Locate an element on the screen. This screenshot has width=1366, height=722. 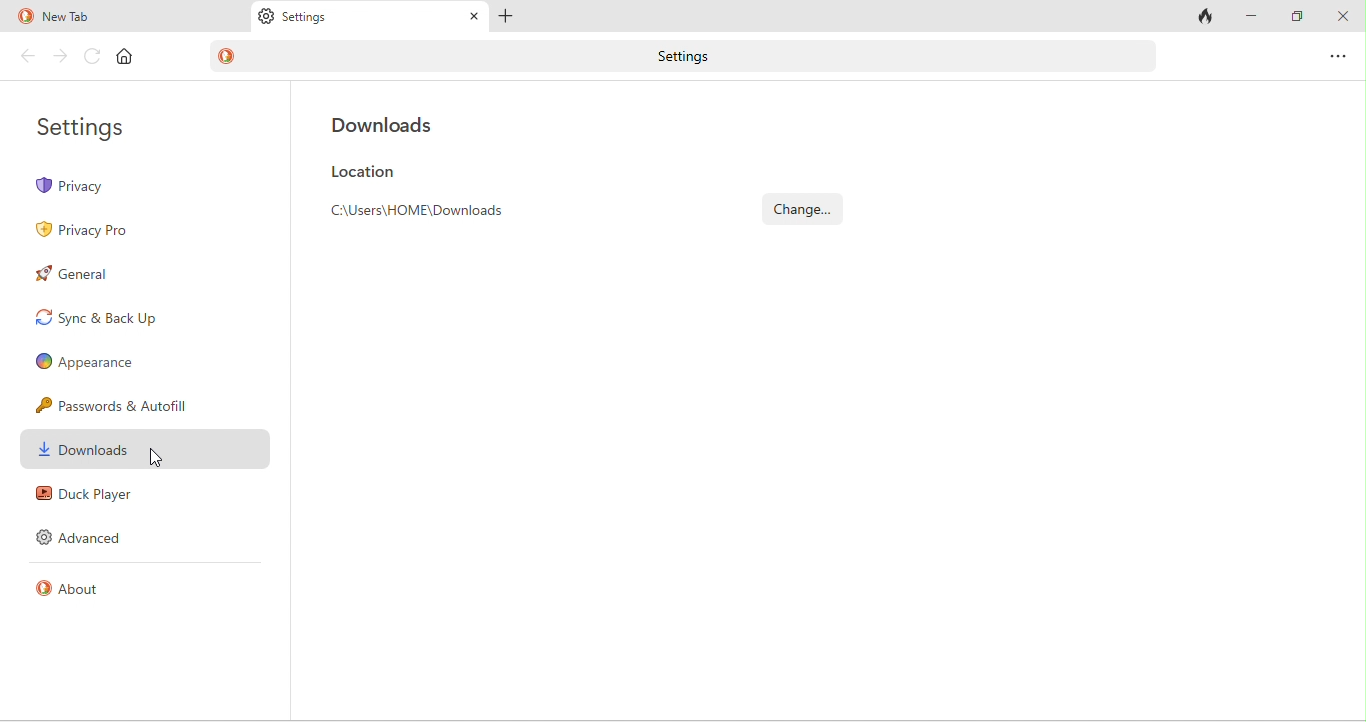
general is located at coordinates (85, 276).